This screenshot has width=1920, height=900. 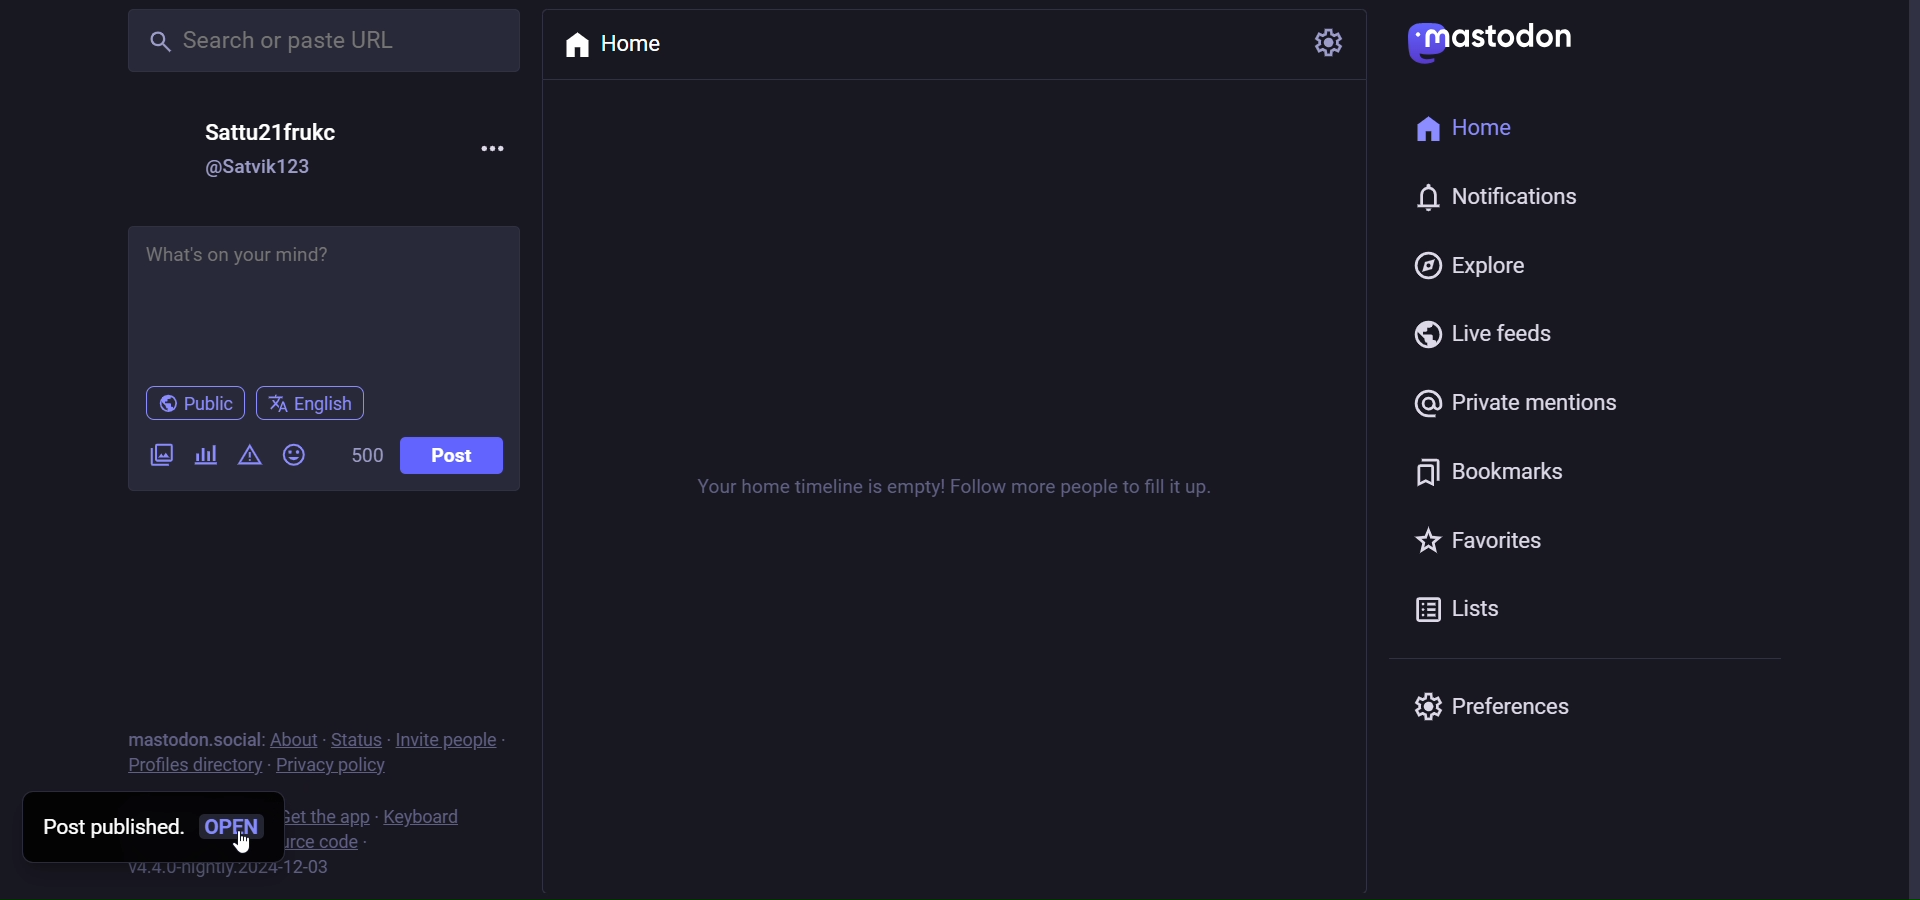 What do you see at coordinates (341, 300) in the screenshot?
I see `write here` at bounding box center [341, 300].